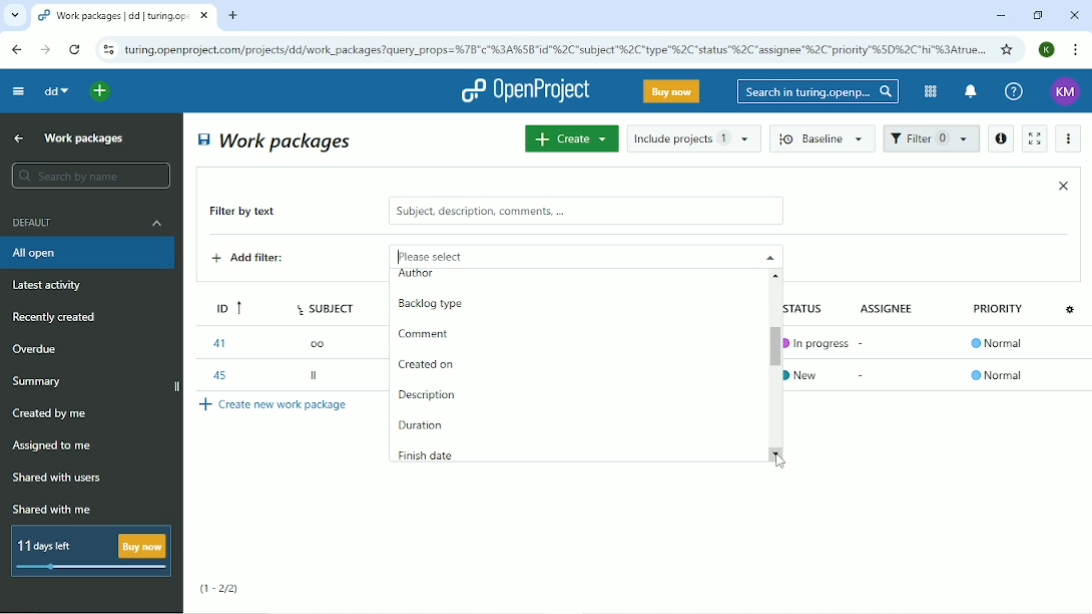 This screenshot has width=1092, height=614. I want to click on Normal, so click(997, 375).